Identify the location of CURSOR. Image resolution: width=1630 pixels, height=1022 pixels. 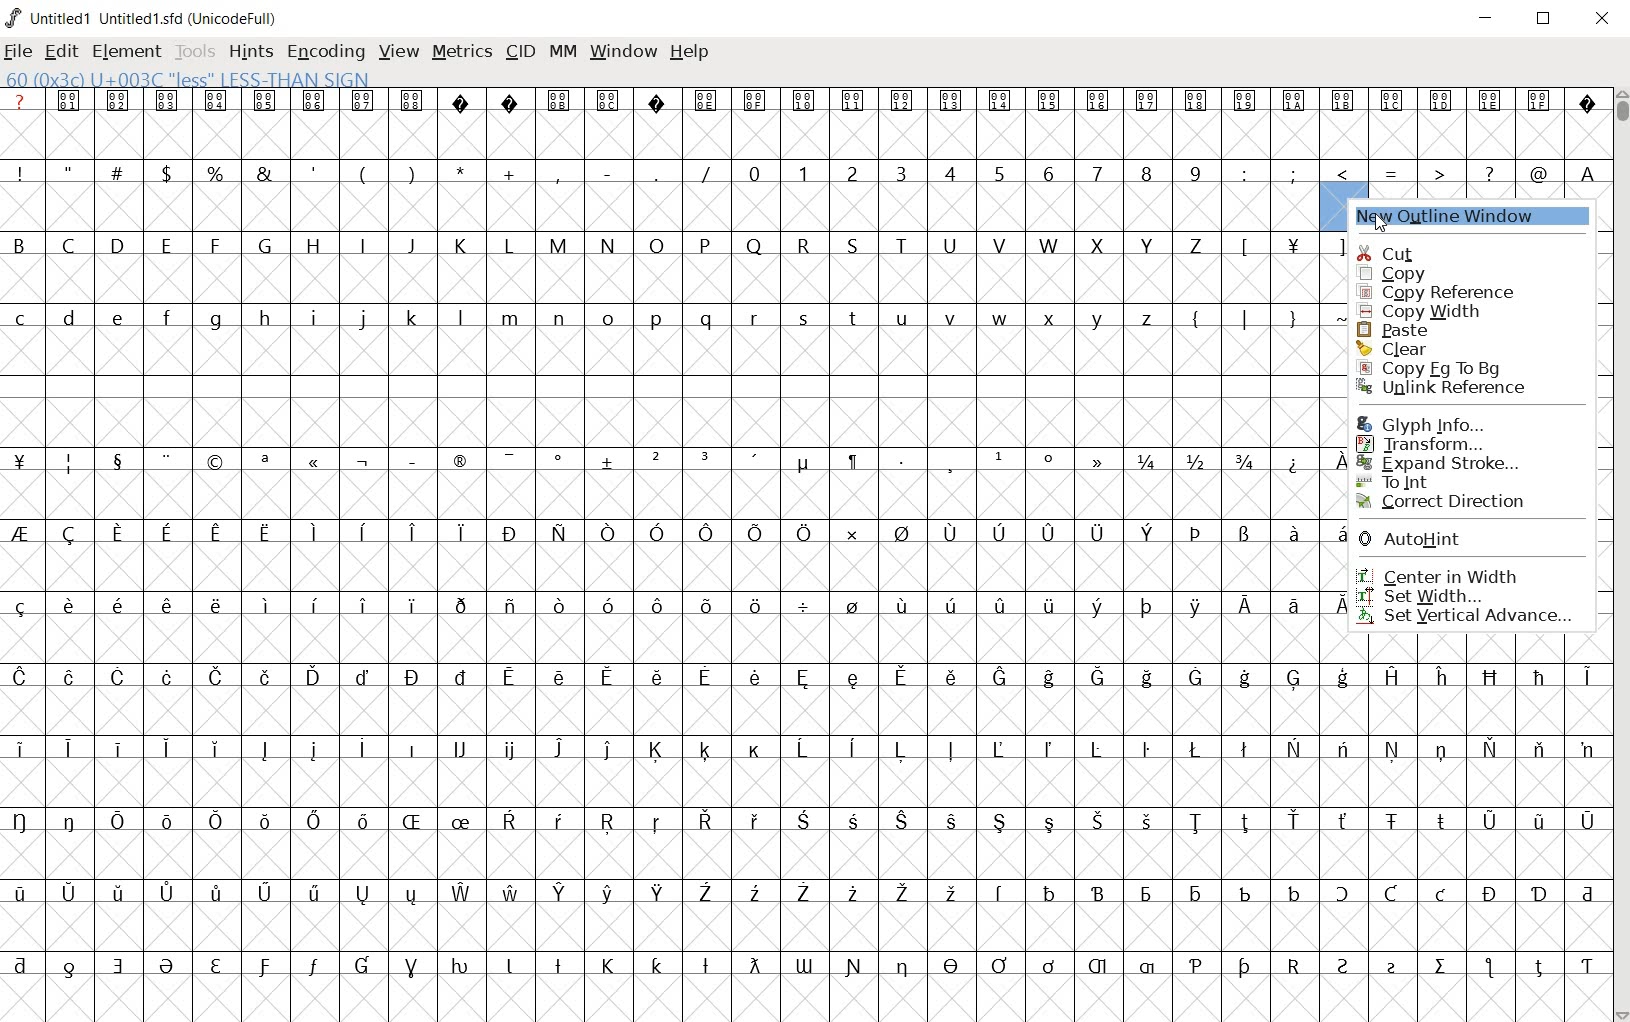
(1353, 207).